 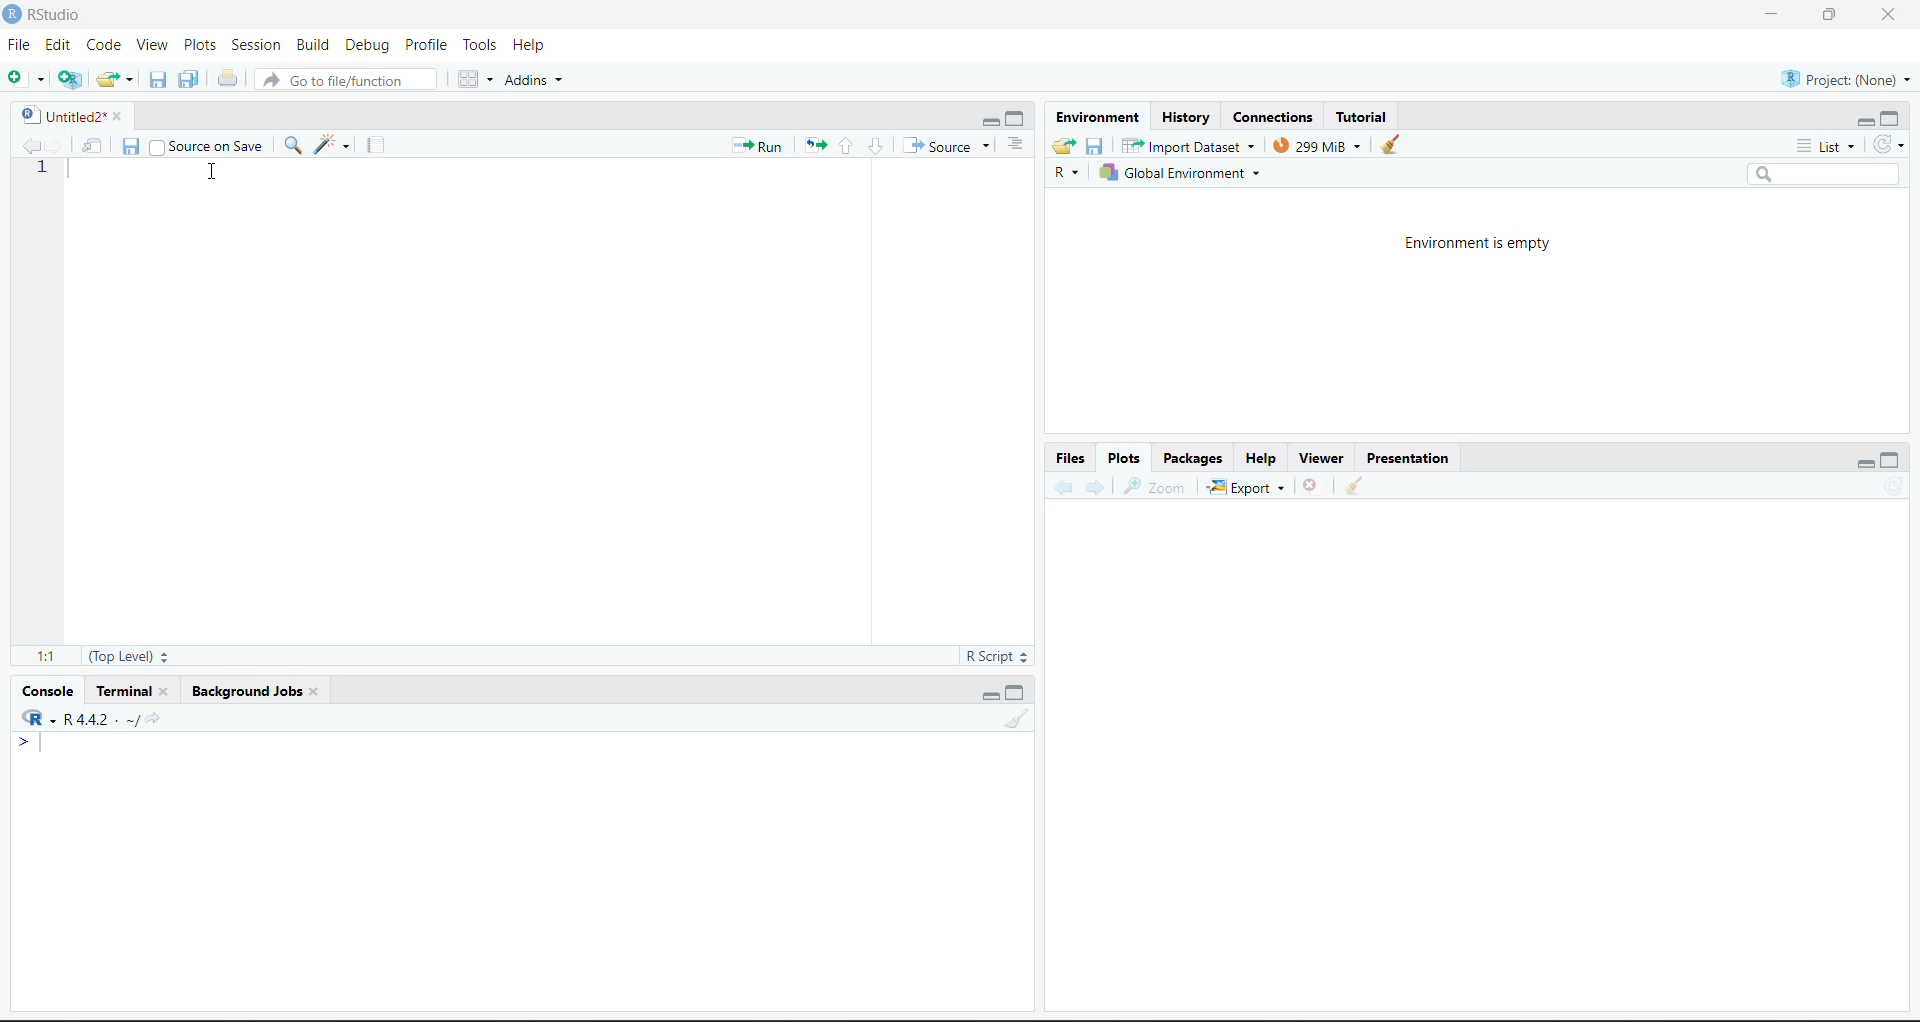 What do you see at coordinates (1771, 12) in the screenshot?
I see `minimize` at bounding box center [1771, 12].